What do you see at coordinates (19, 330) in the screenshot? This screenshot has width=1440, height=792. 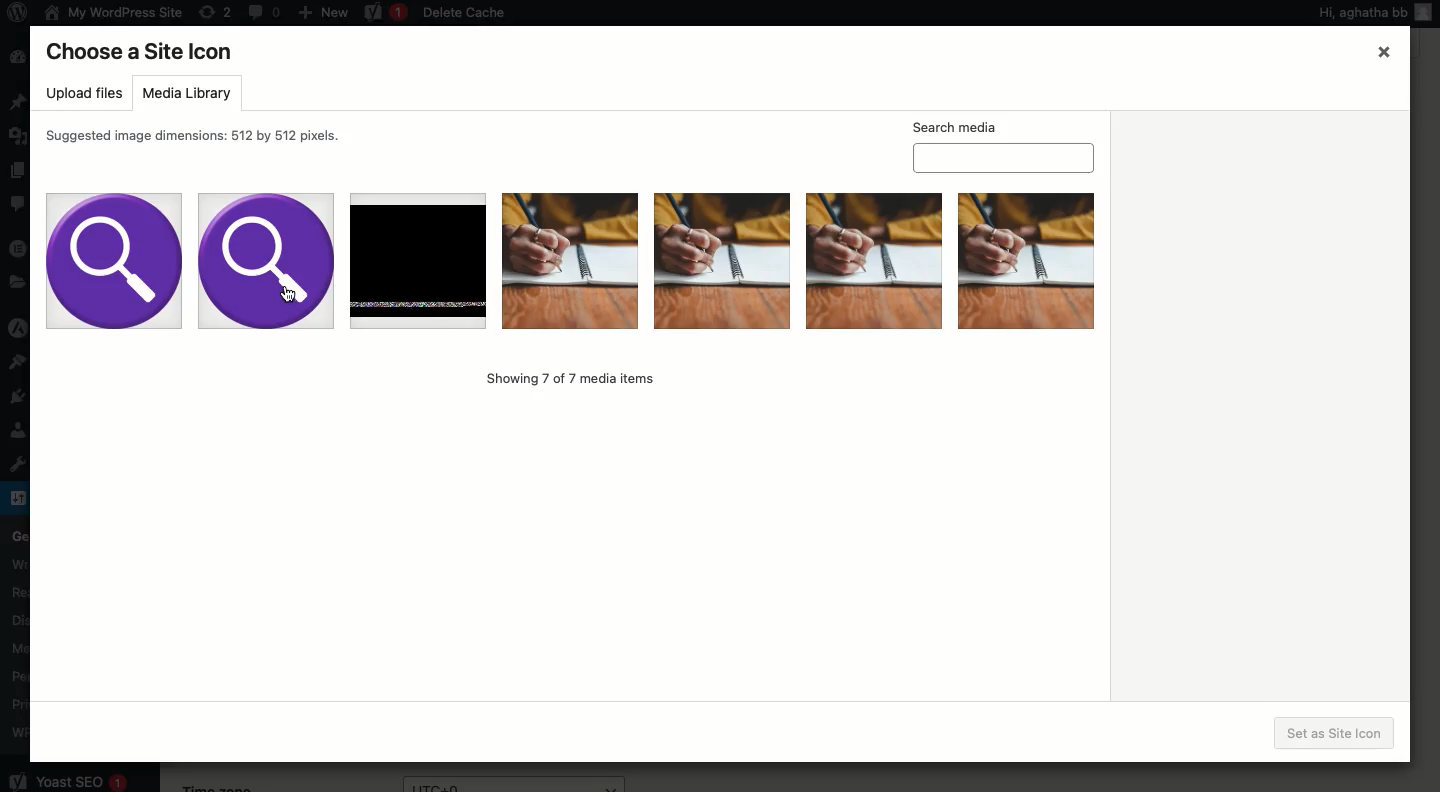 I see `Astra` at bounding box center [19, 330].